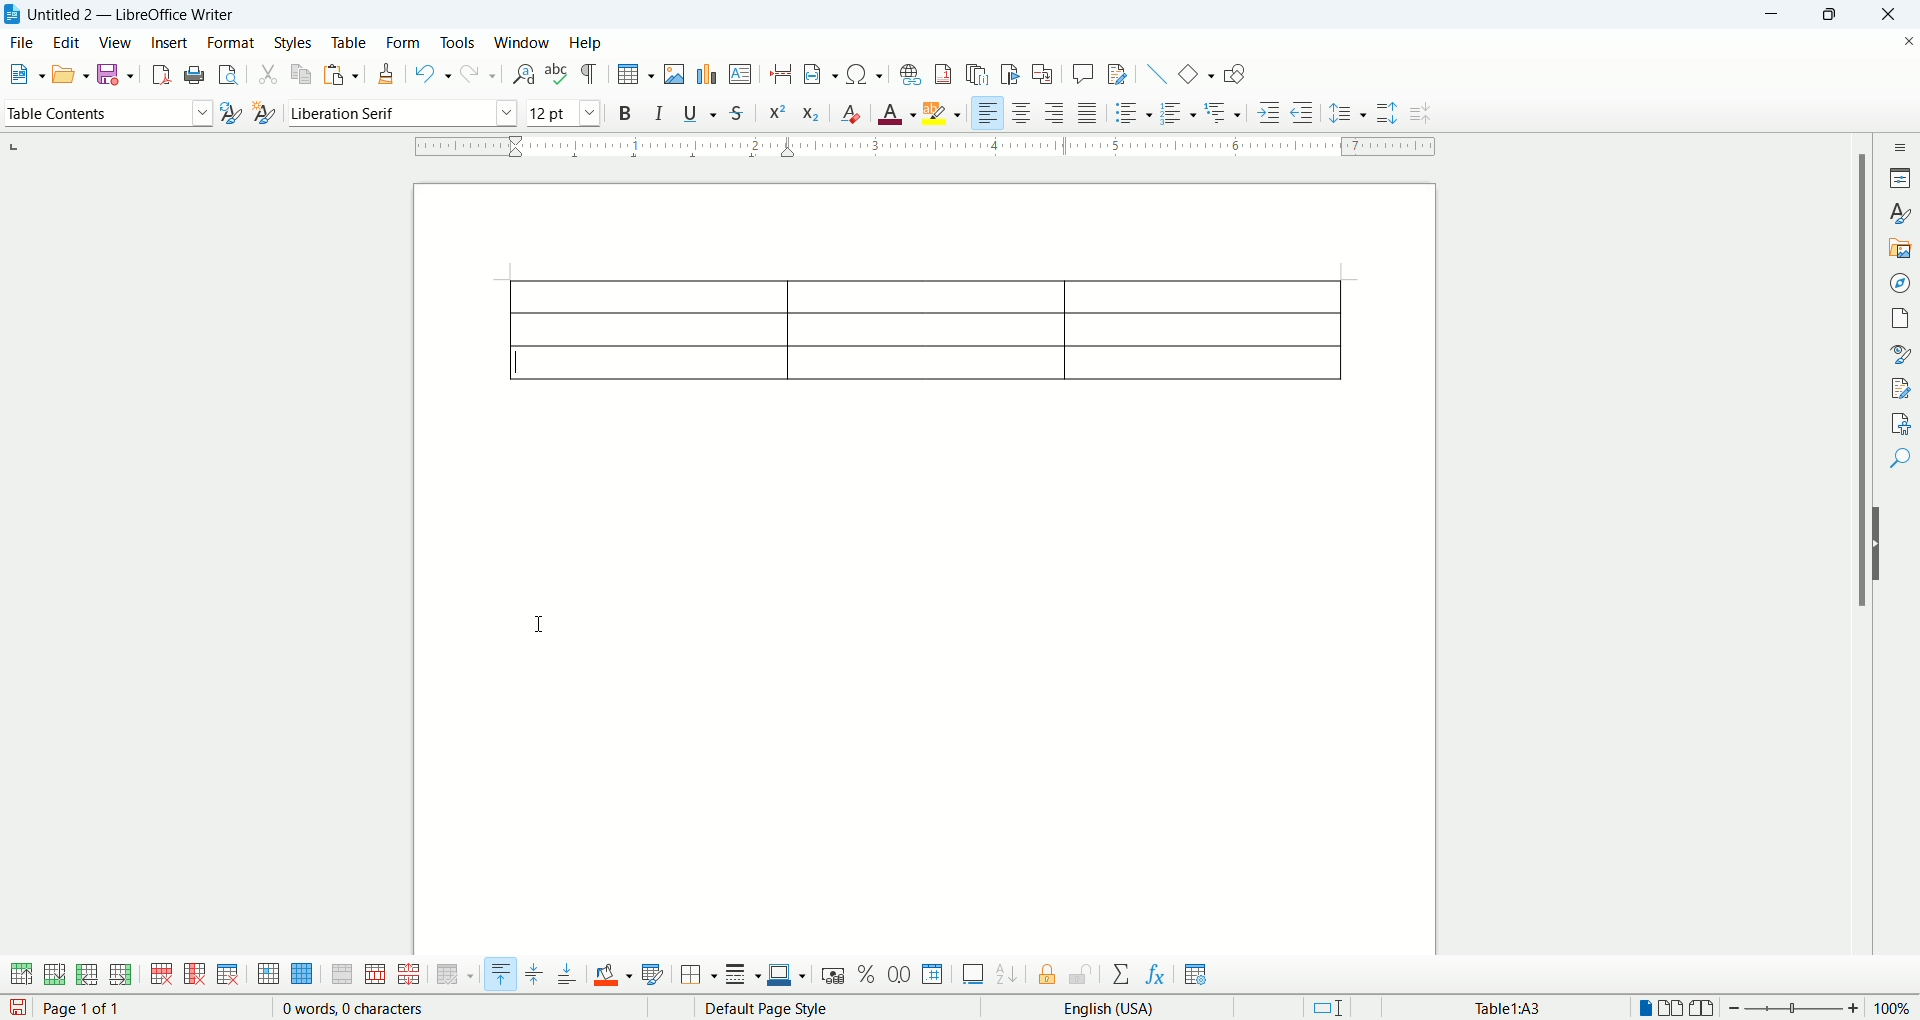  What do you see at coordinates (121, 974) in the screenshot?
I see `add columns after` at bounding box center [121, 974].